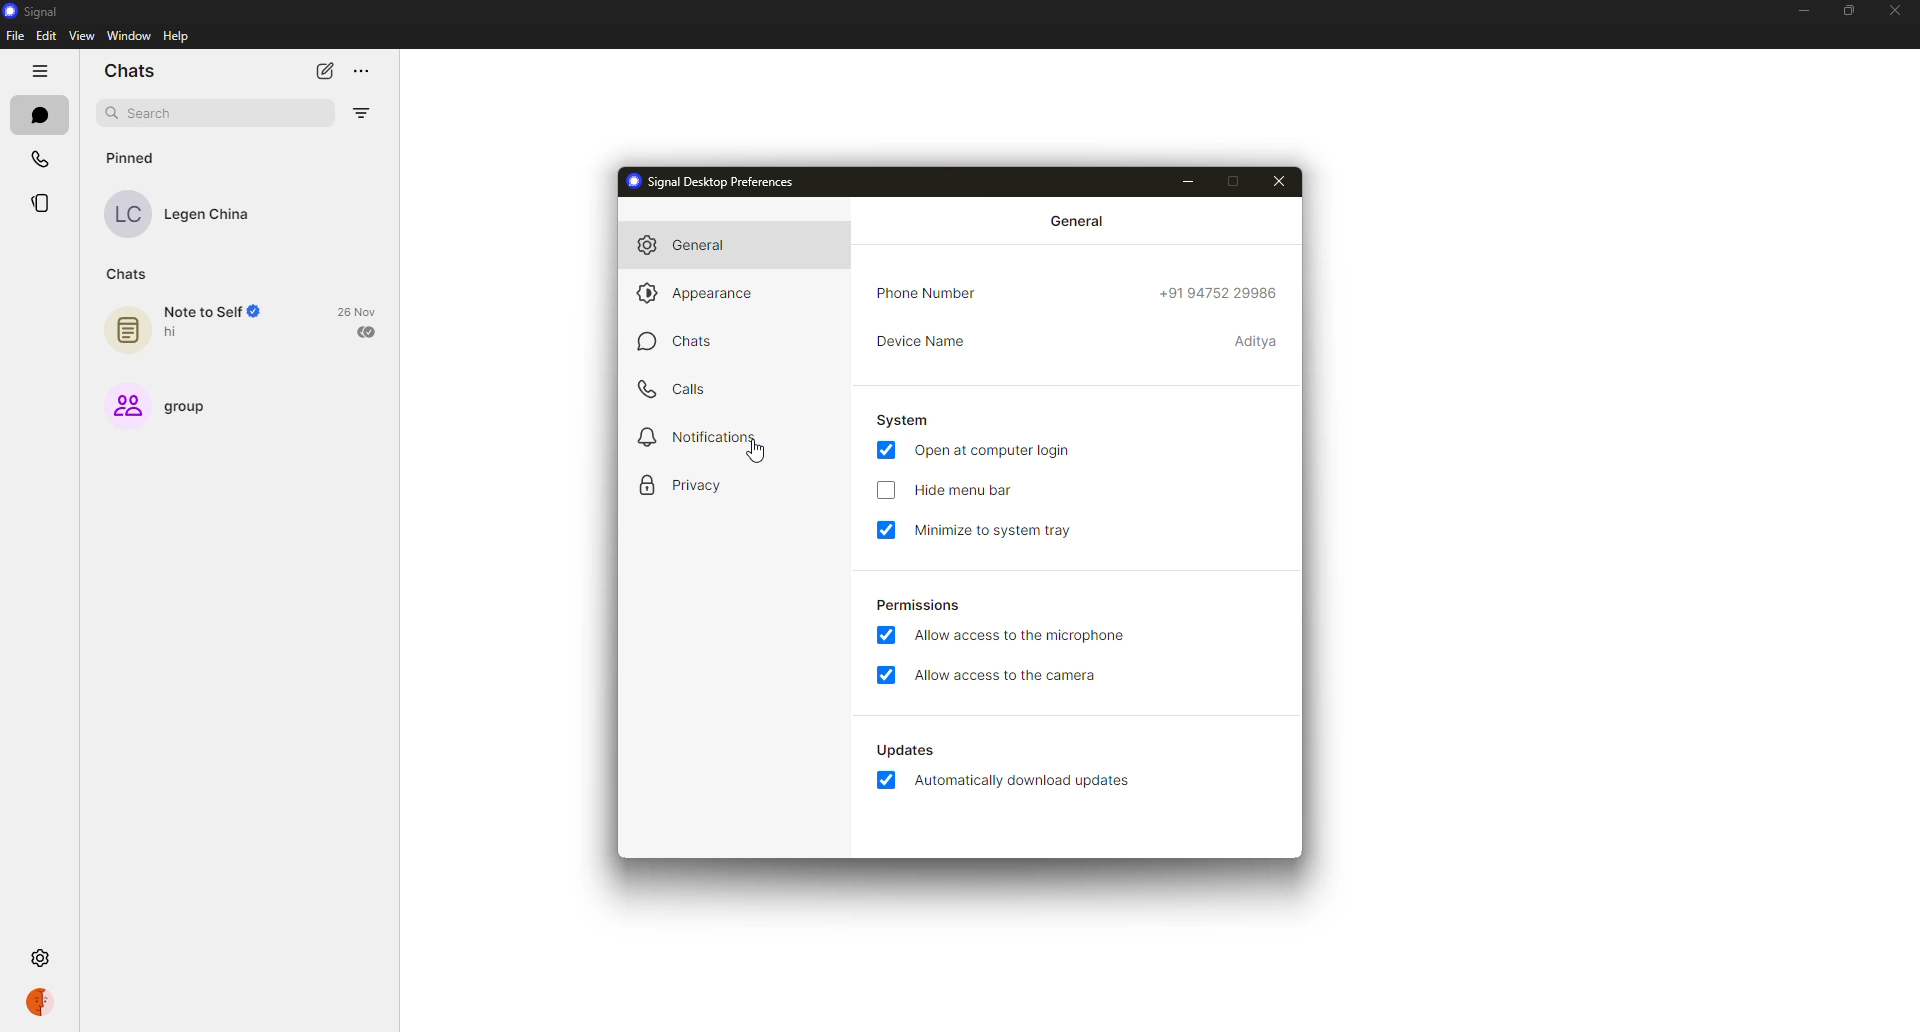  I want to click on enabled, so click(883, 529).